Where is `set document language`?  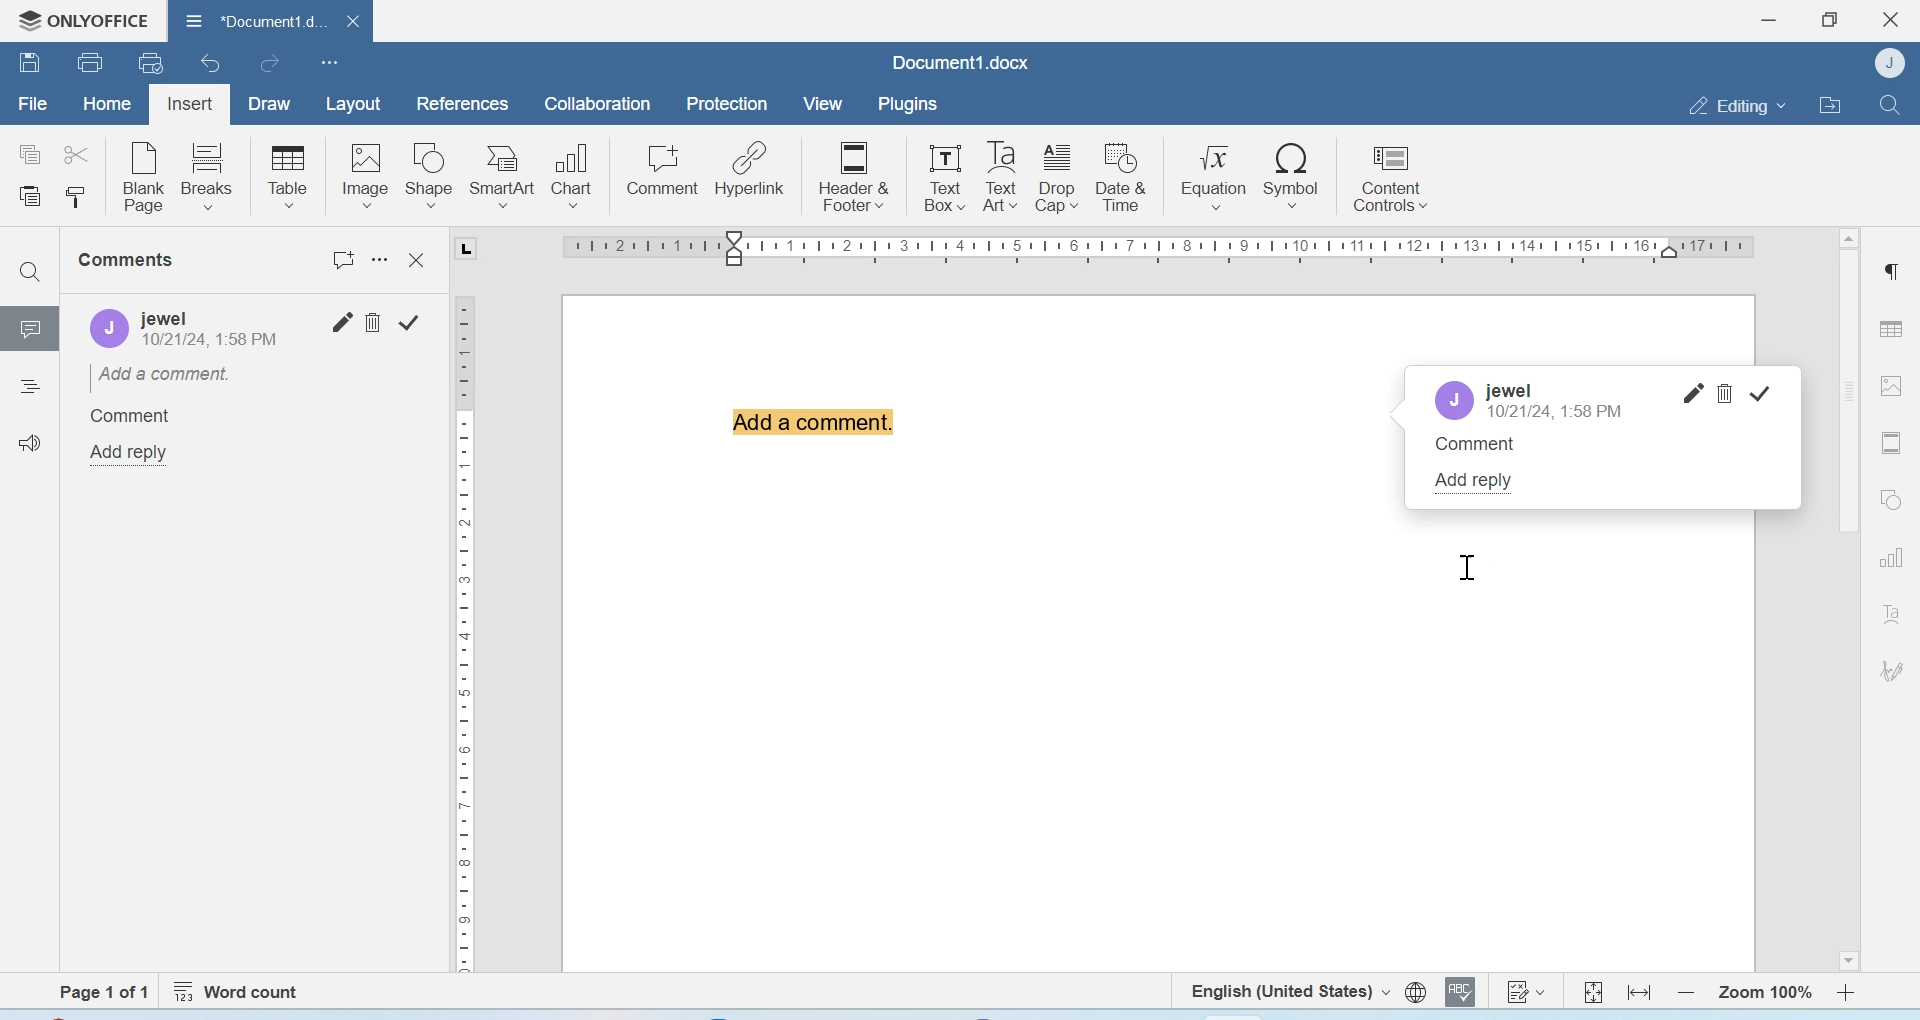
set document language is located at coordinates (1416, 992).